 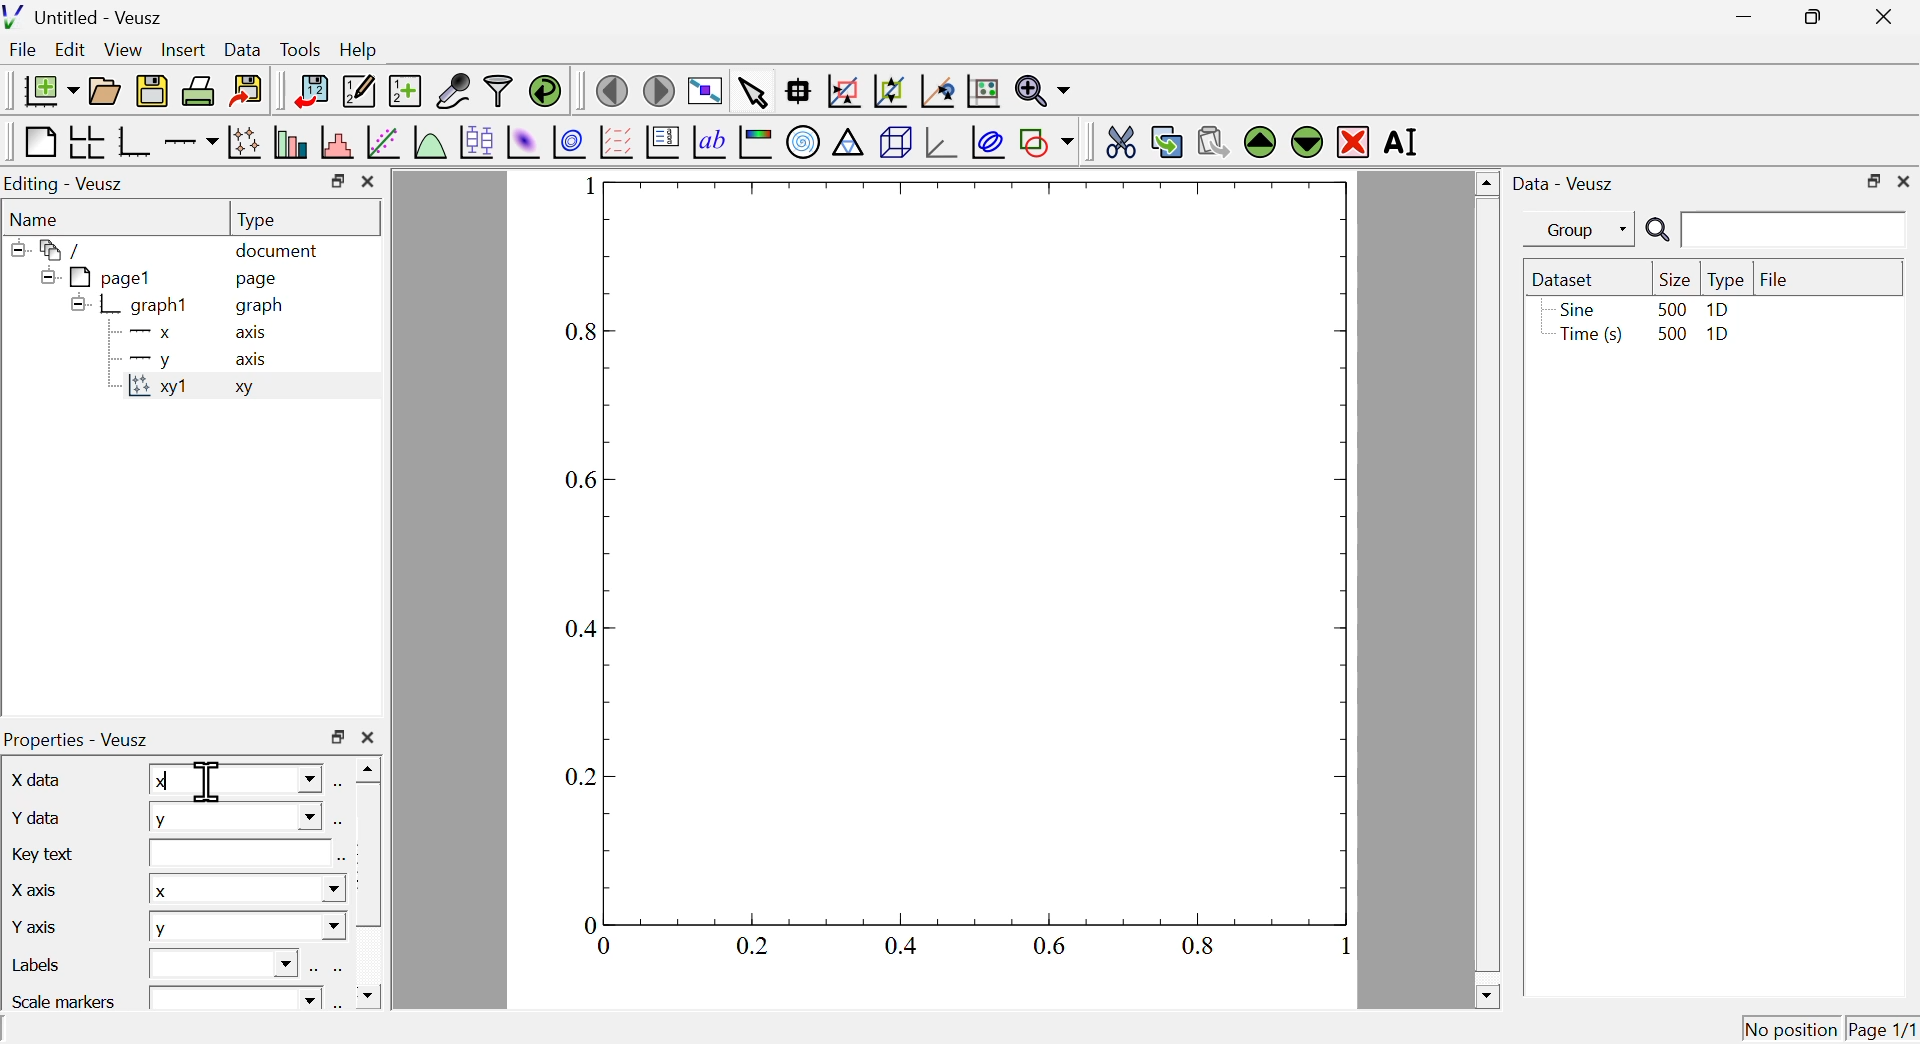 I want to click on maximize, so click(x=1870, y=180).